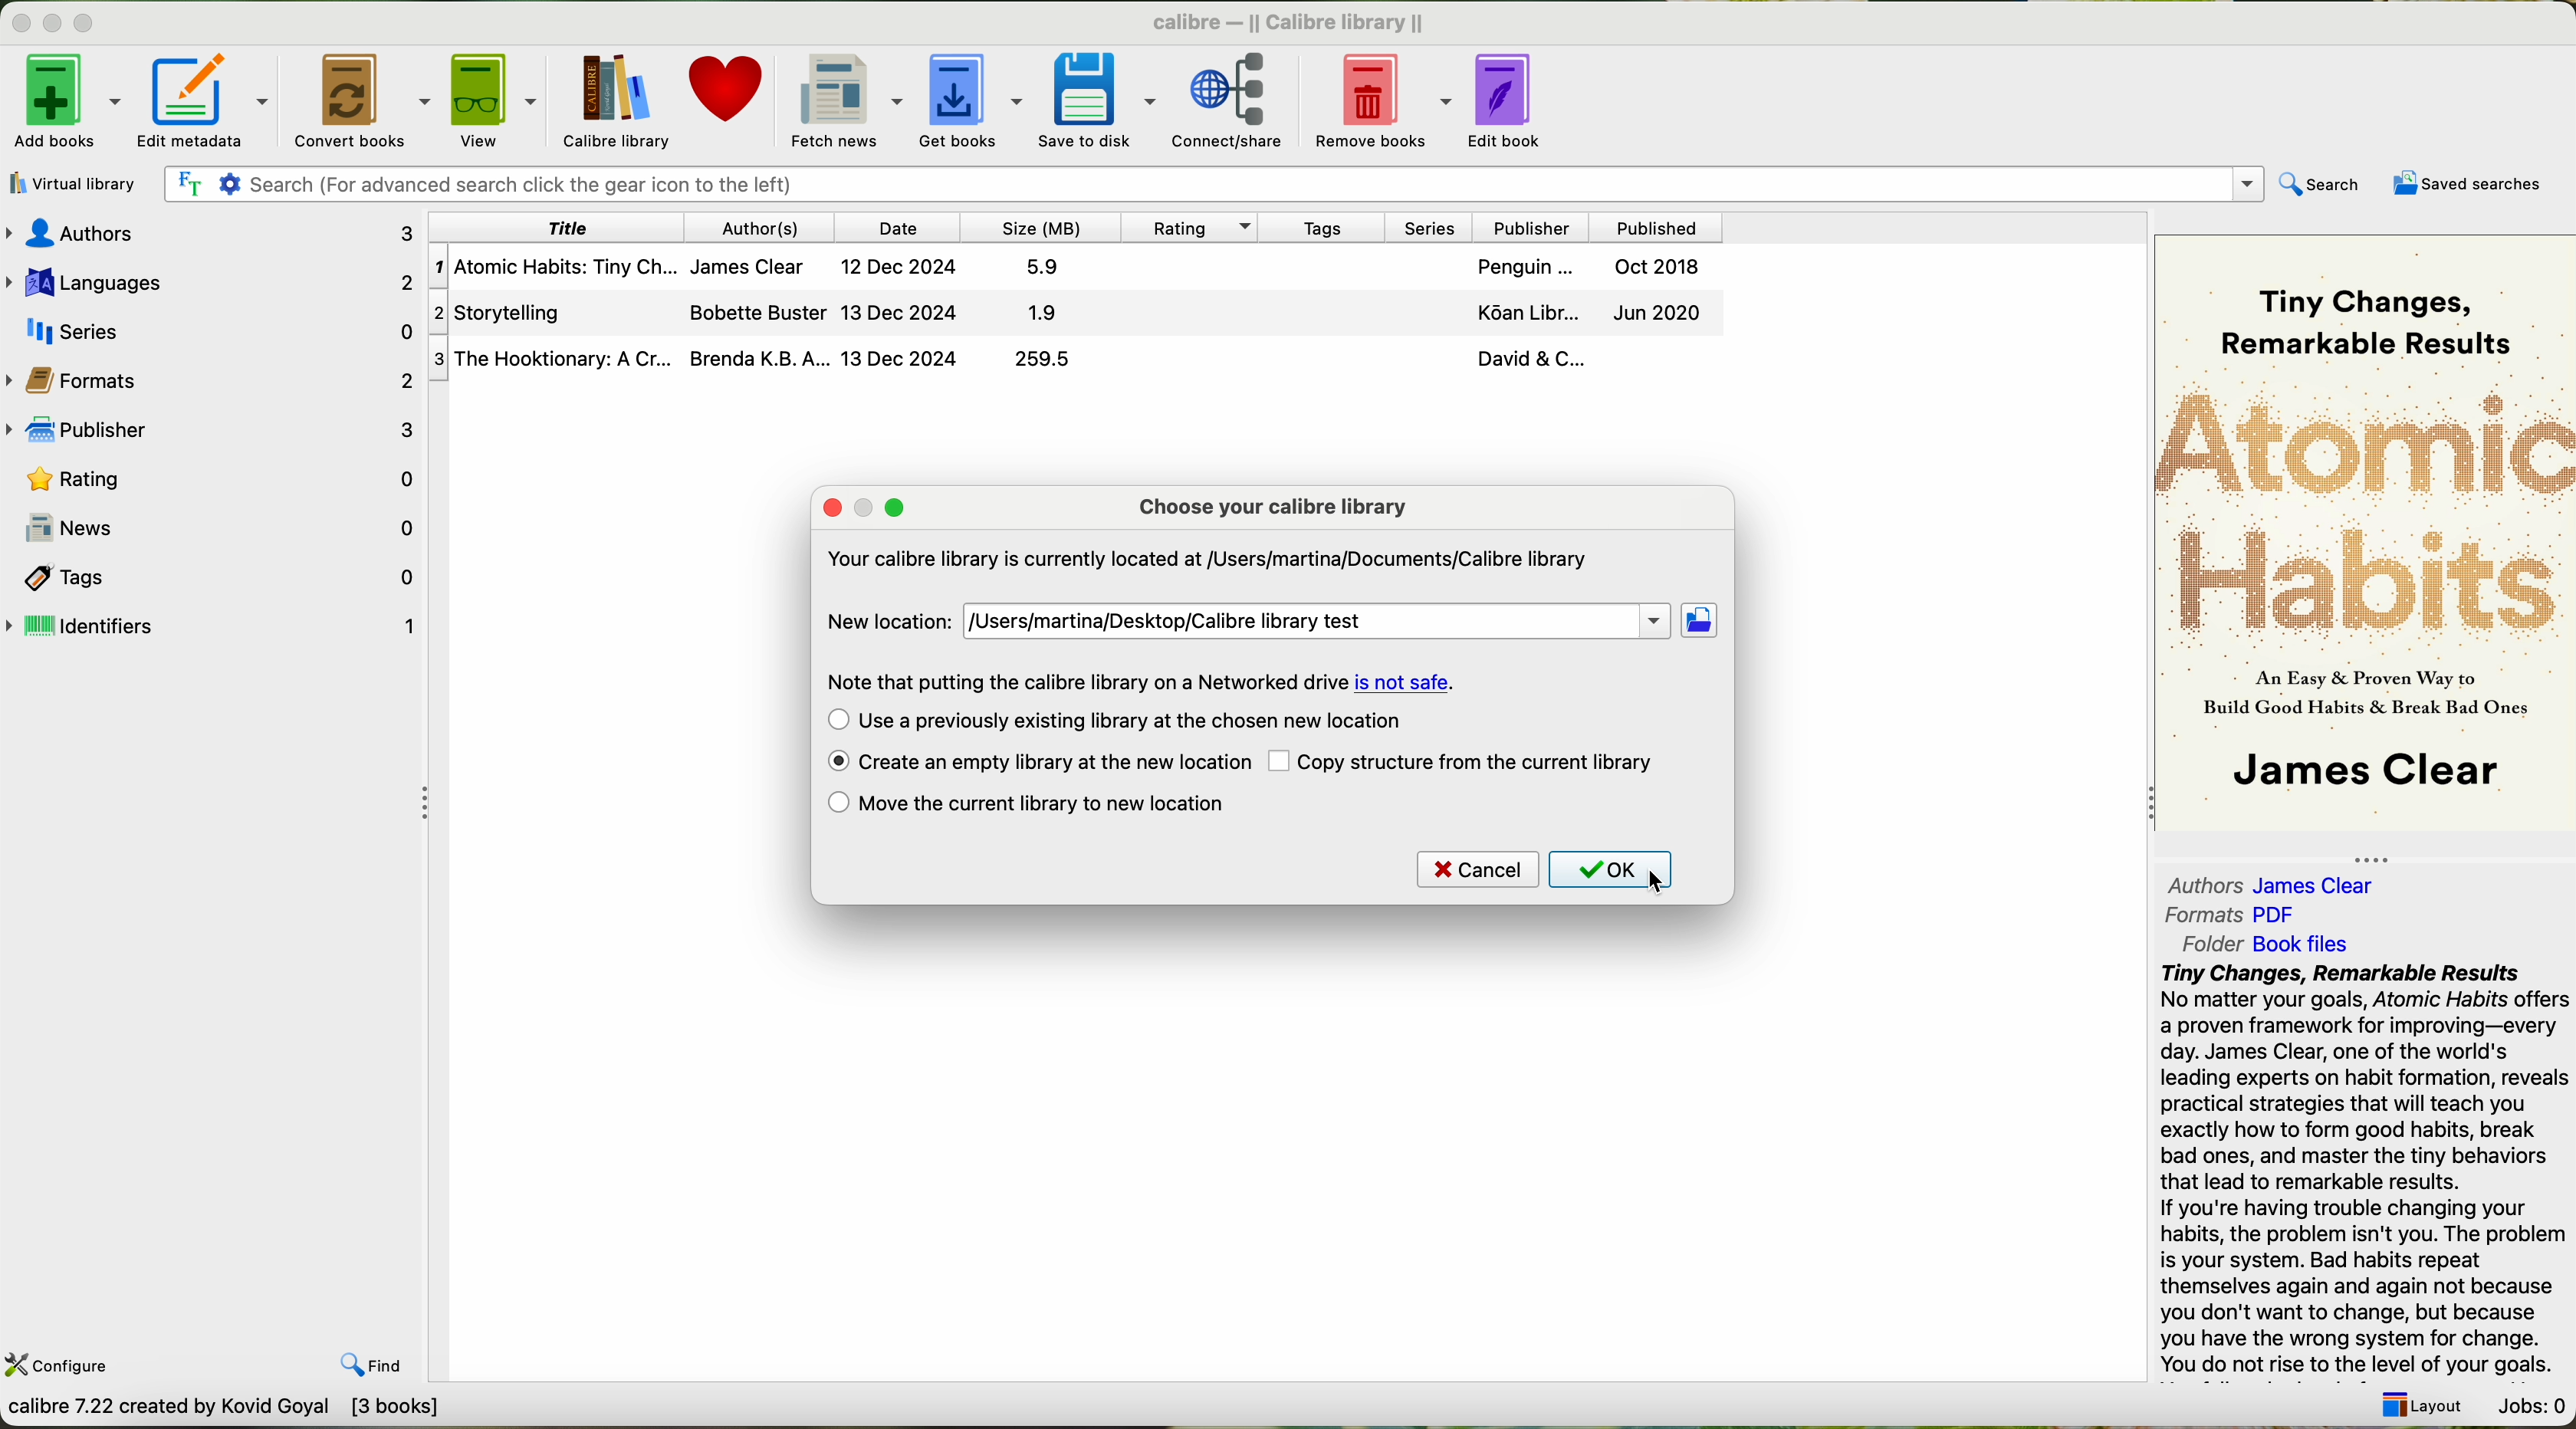 Image resolution: width=2576 pixels, height=1429 pixels. I want to click on series, so click(211, 328).